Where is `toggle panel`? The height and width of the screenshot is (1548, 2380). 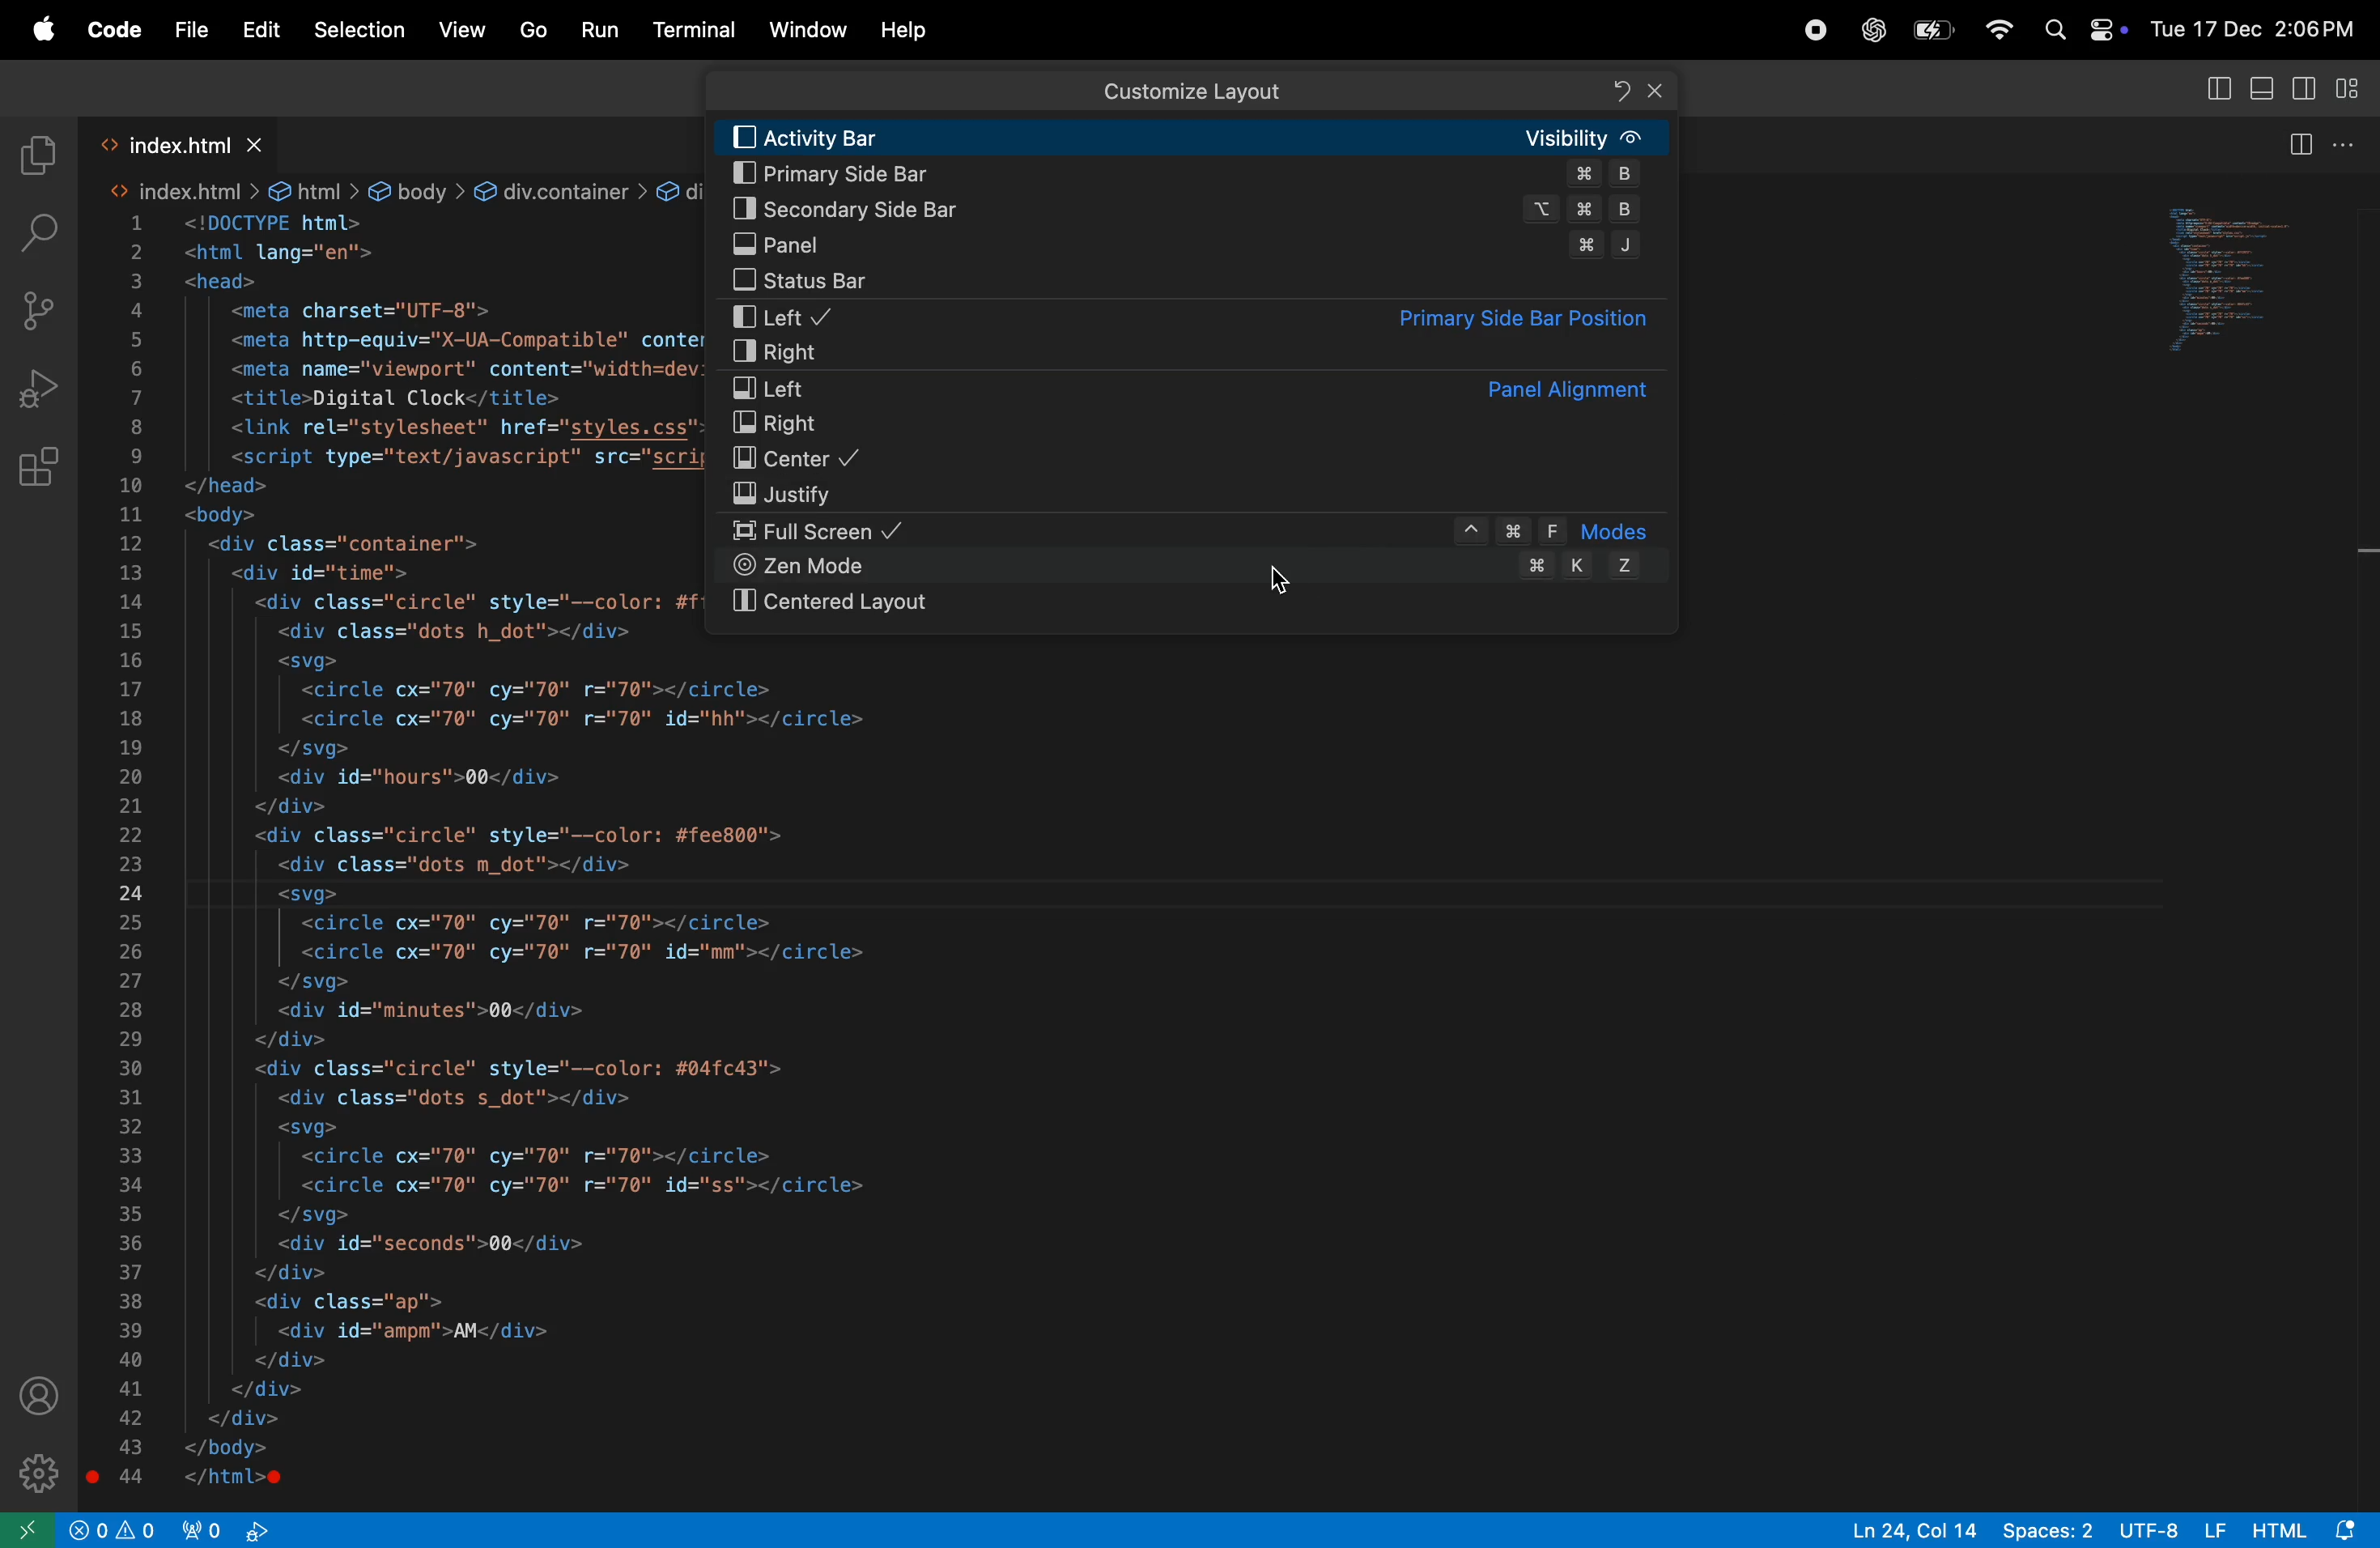 toggle panel is located at coordinates (2237, 279).